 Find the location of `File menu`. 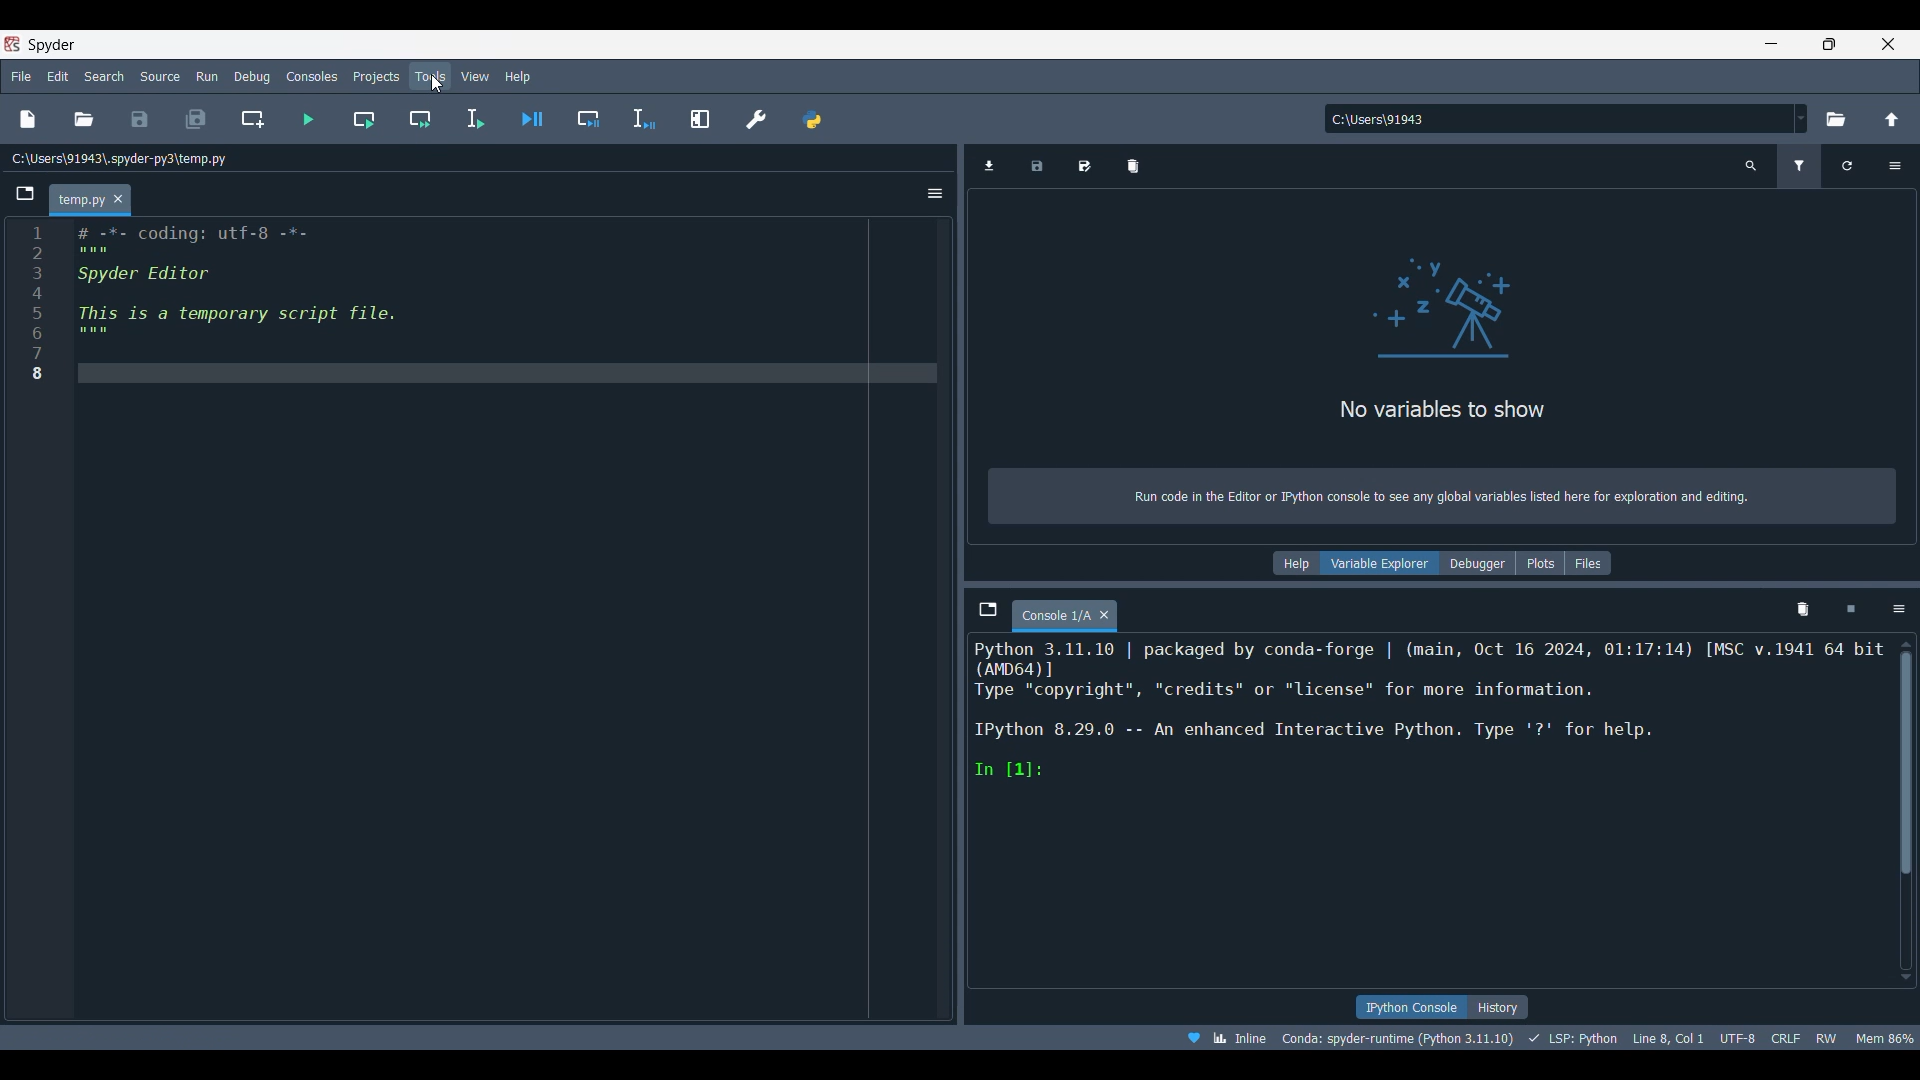

File menu is located at coordinates (21, 73).